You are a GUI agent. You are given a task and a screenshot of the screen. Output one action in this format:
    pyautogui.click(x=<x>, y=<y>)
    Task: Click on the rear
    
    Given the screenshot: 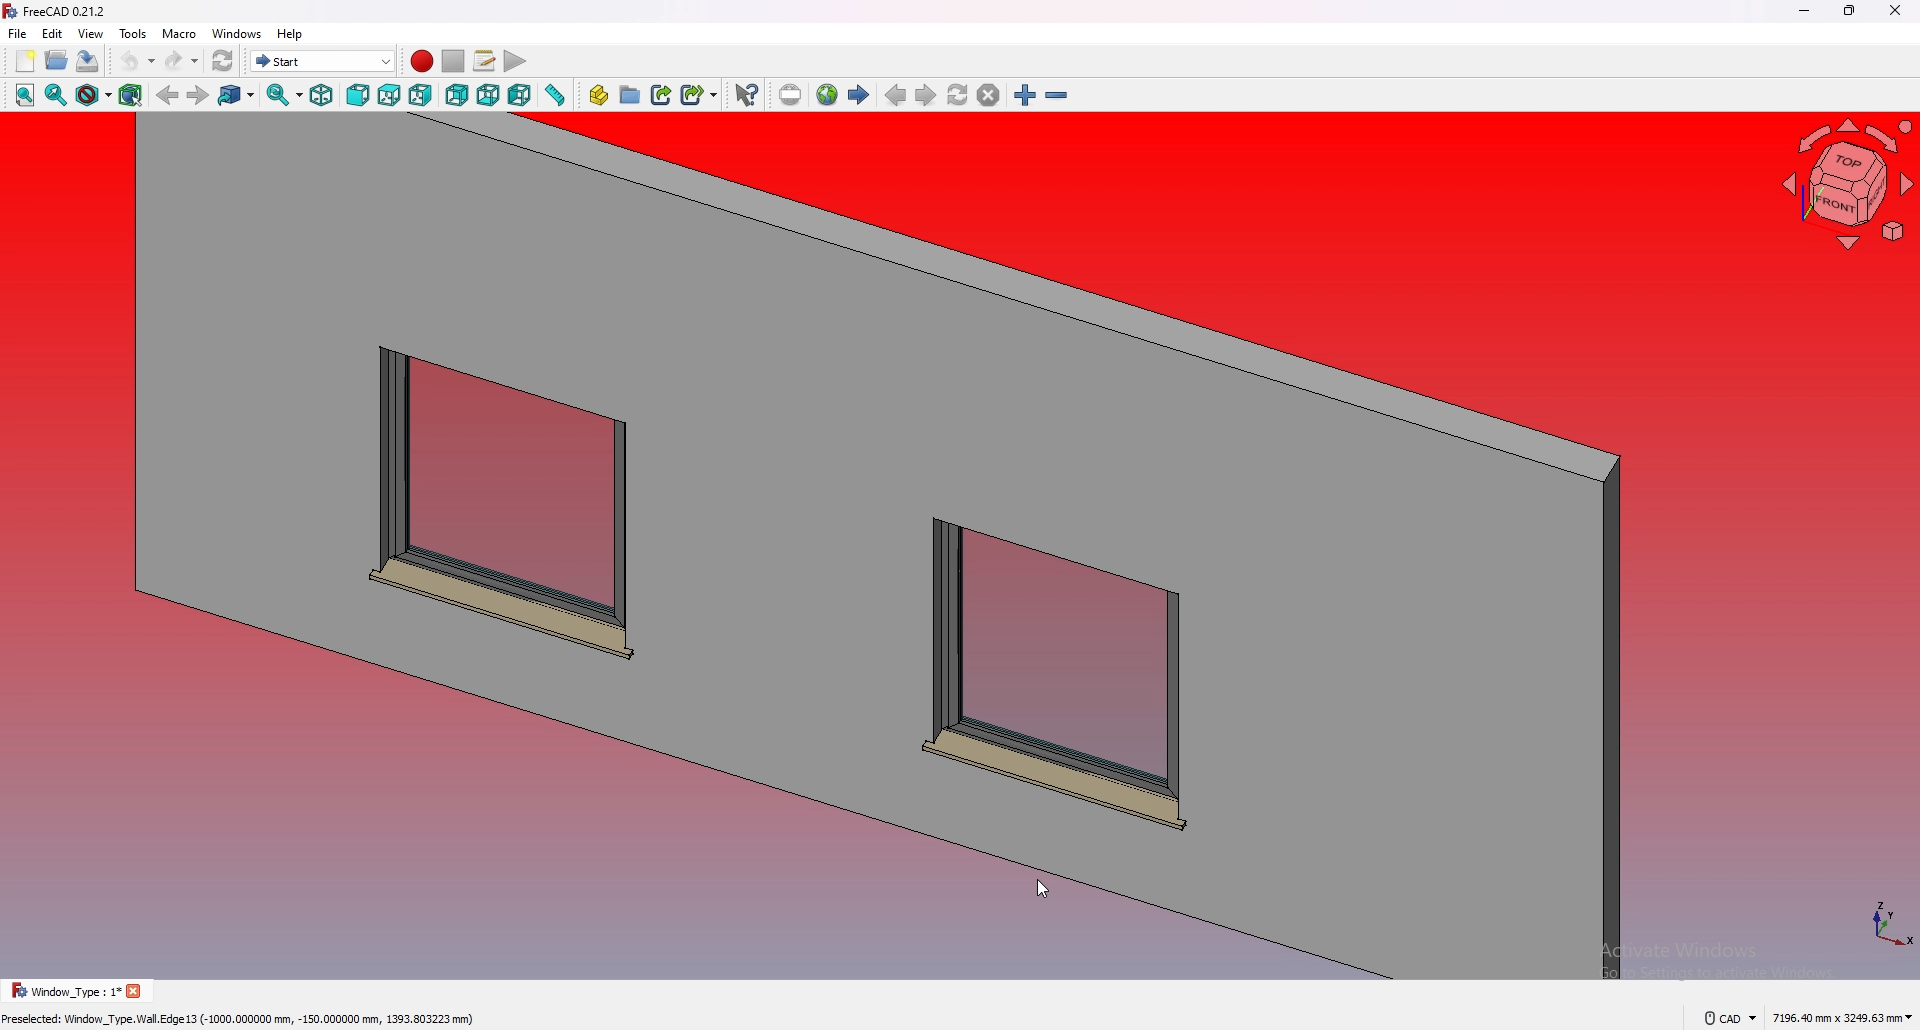 What is the action you would take?
    pyautogui.click(x=457, y=96)
    